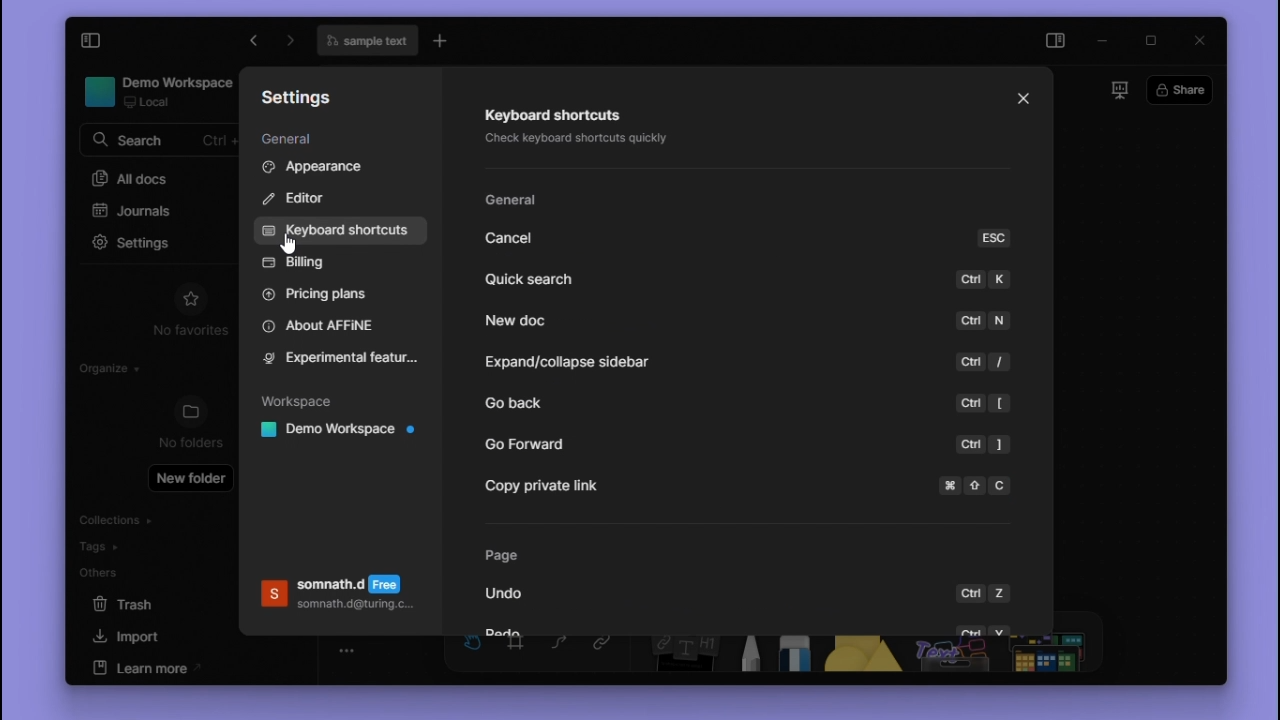  Describe the element at coordinates (304, 263) in the screenshot. I see `Billing` at that location.